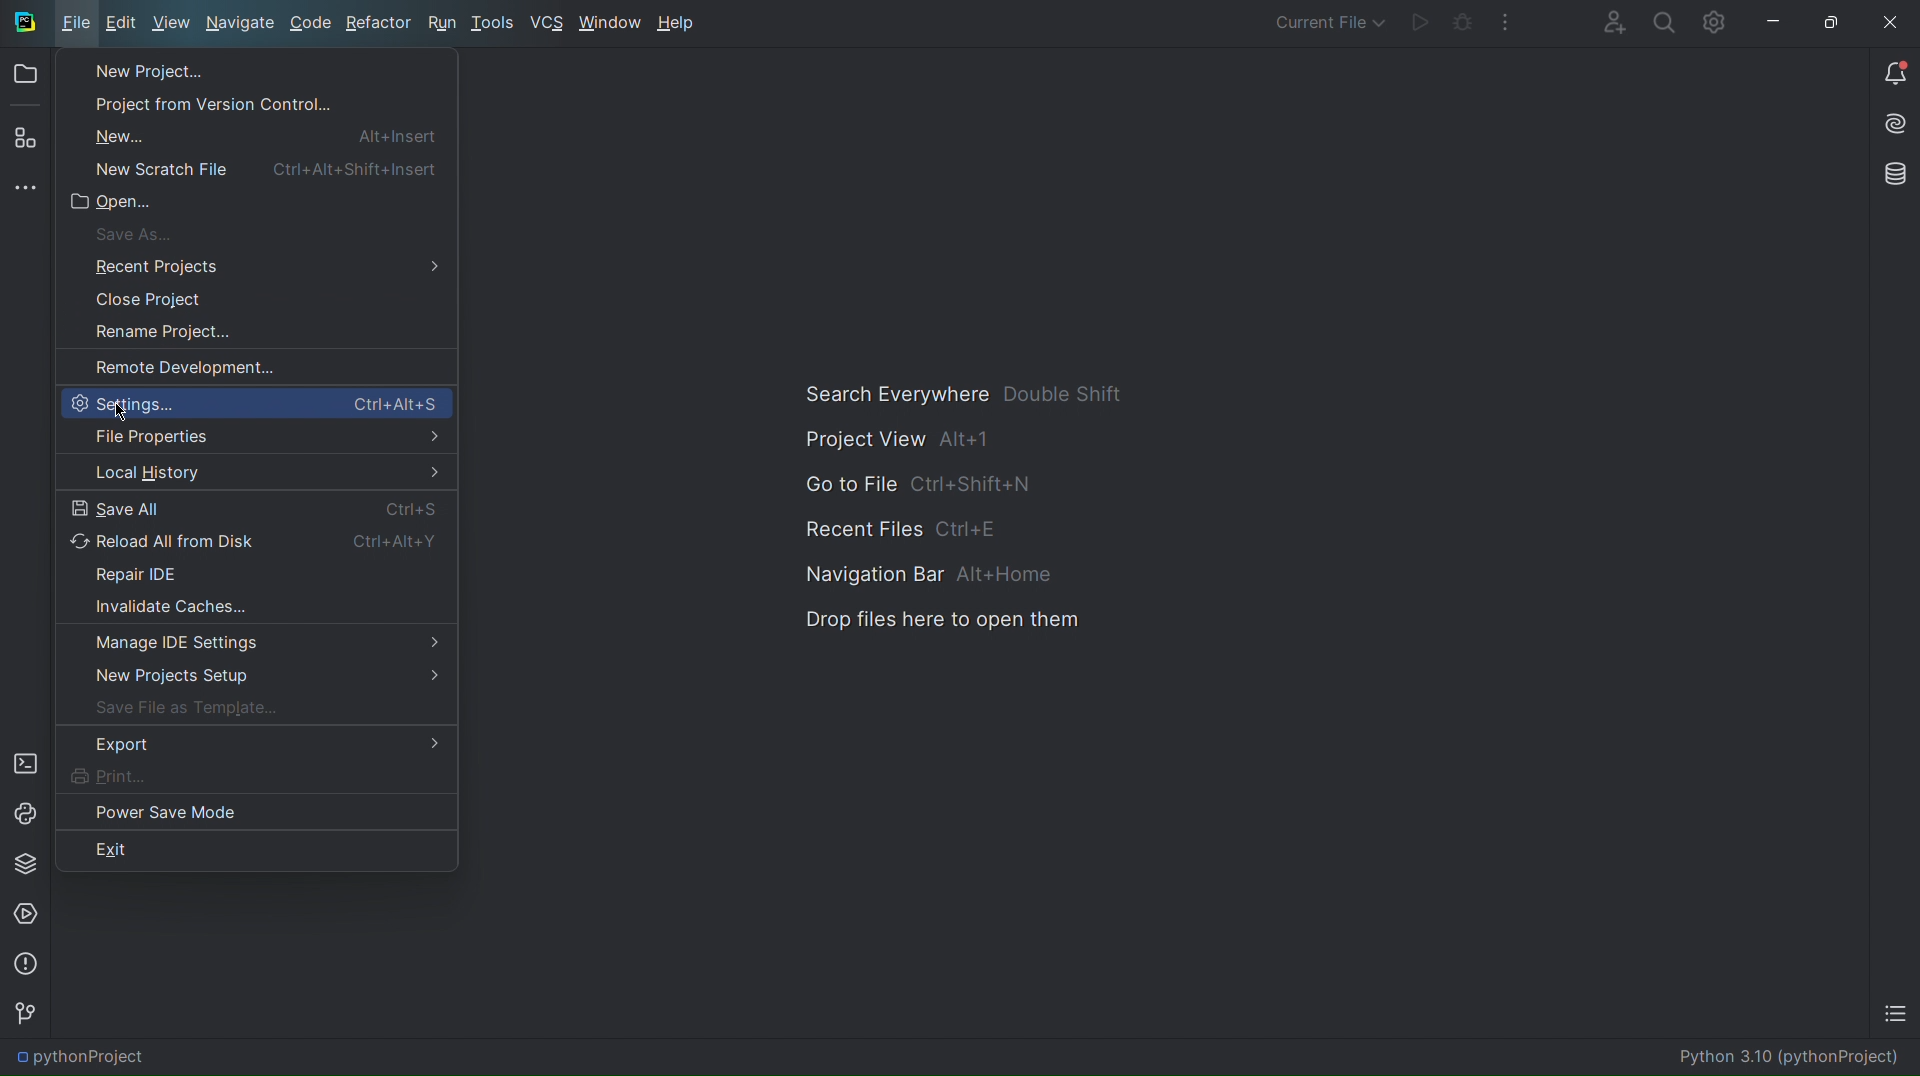 This screenshot has height=1076, width=1920. What do you see at coordinates (680, 22) in the screenshot?
I see `Help` at bounding box center [680, 22].